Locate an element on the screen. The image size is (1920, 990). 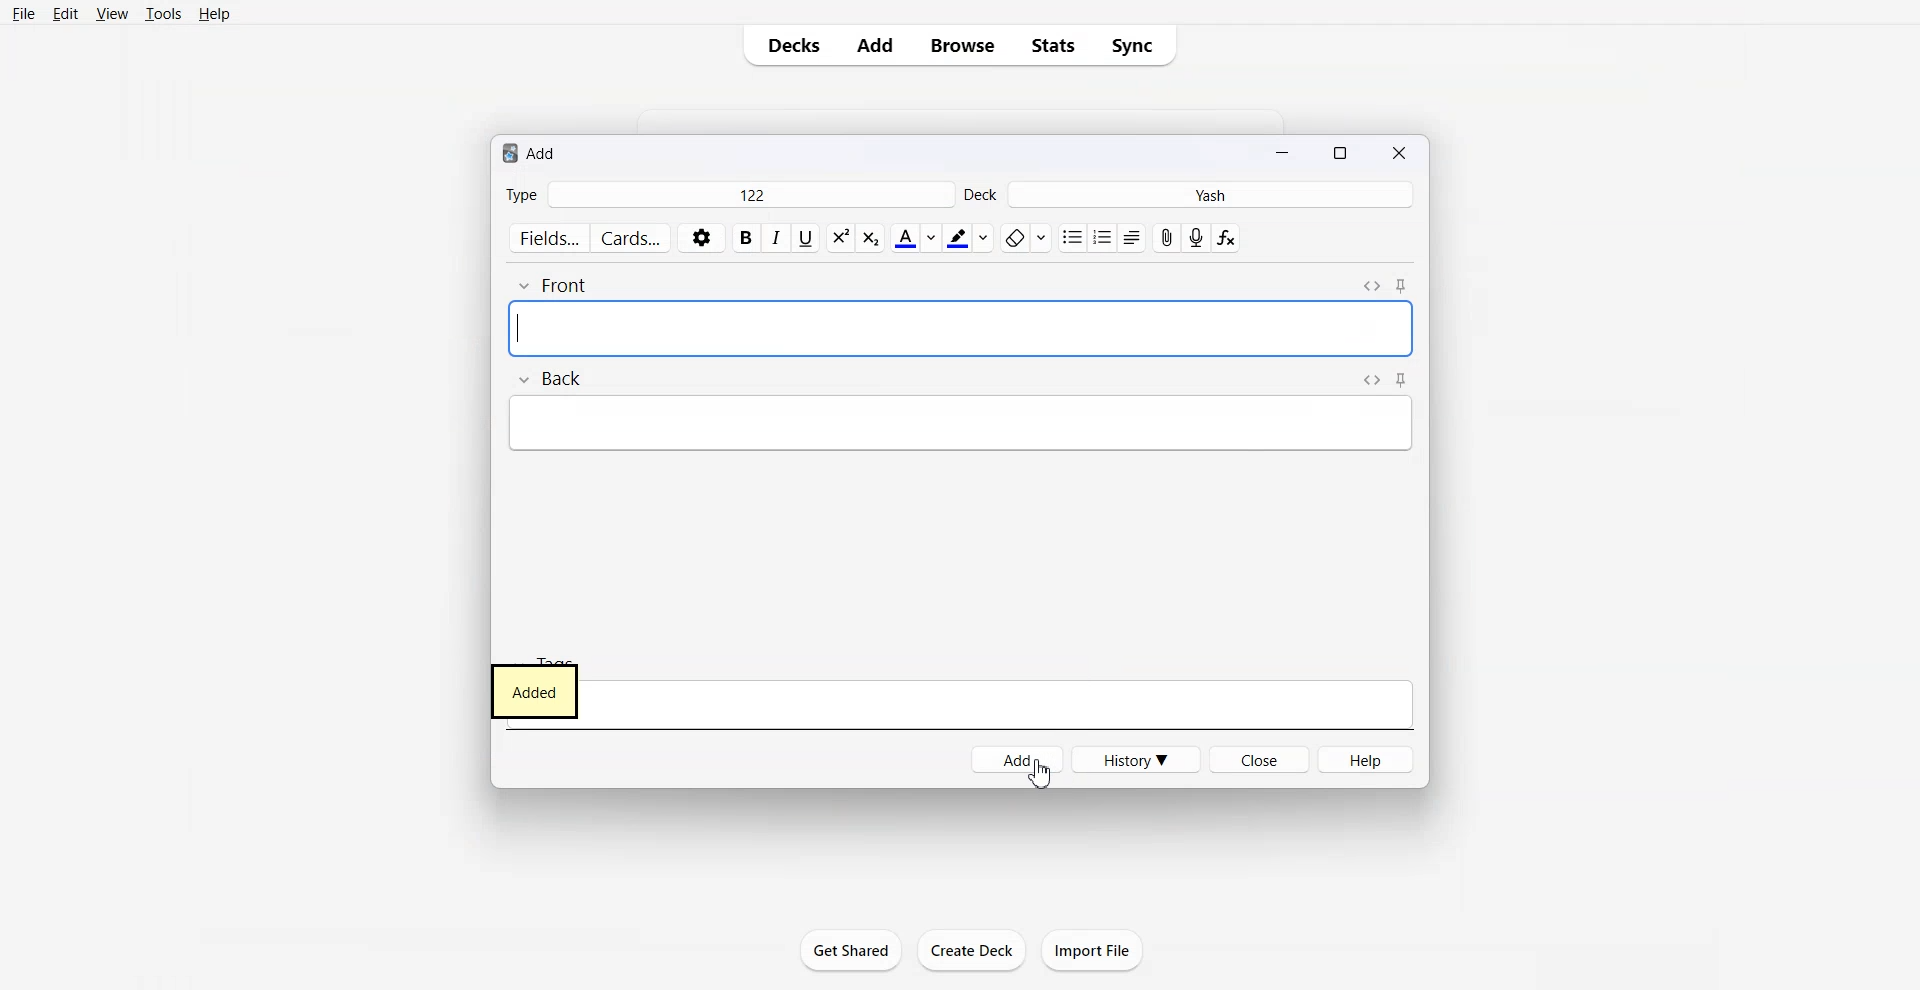
Front is located at coordinates (551, 285).